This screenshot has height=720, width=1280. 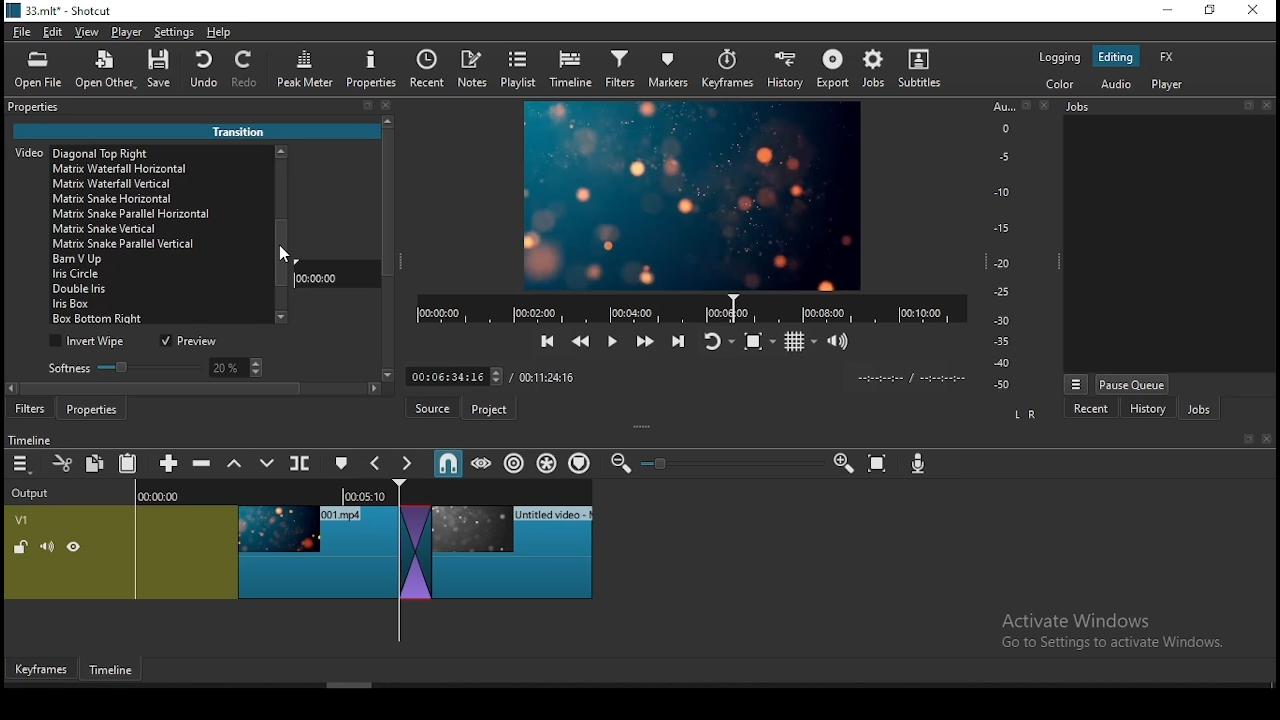 What do you see at coordinates (686, 308) in the screenshot?
I see `timer` at bounding box center [686, 308].